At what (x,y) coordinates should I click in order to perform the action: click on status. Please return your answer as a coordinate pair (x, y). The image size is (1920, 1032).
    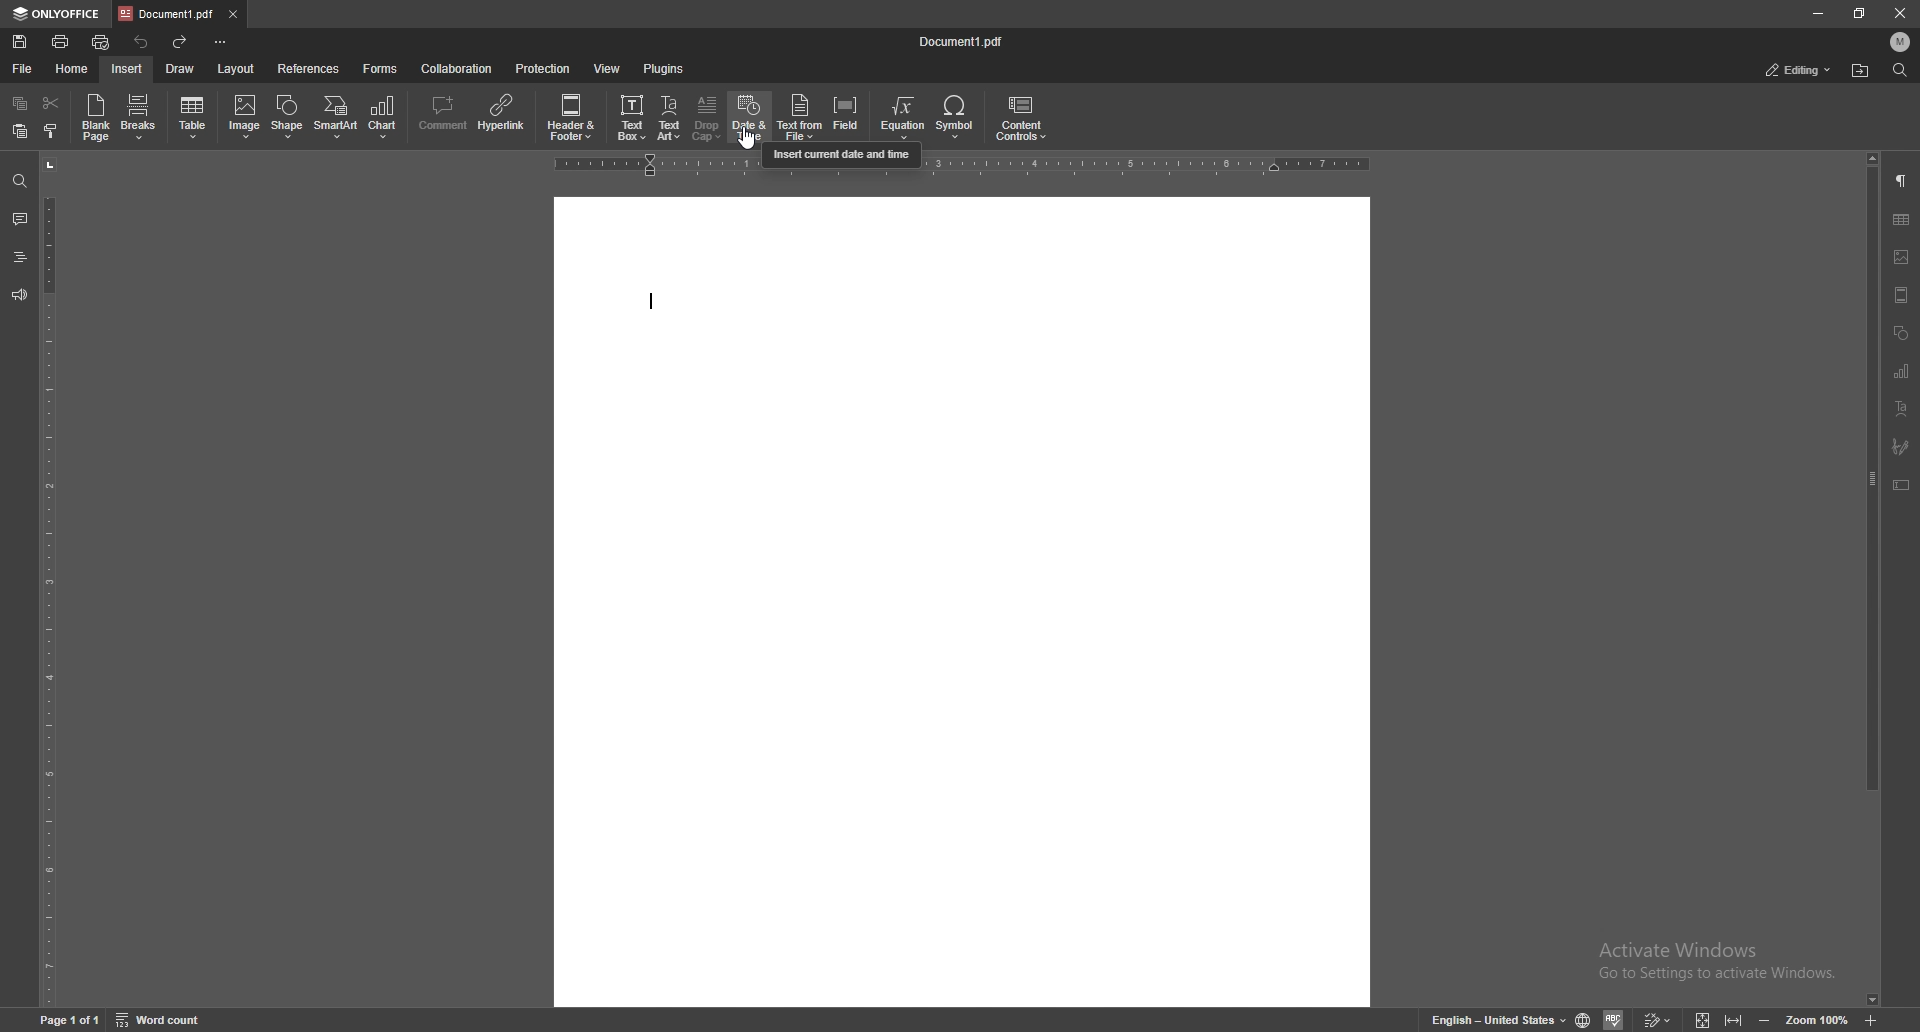
    Looking at the image, I should click on (1798, 71).